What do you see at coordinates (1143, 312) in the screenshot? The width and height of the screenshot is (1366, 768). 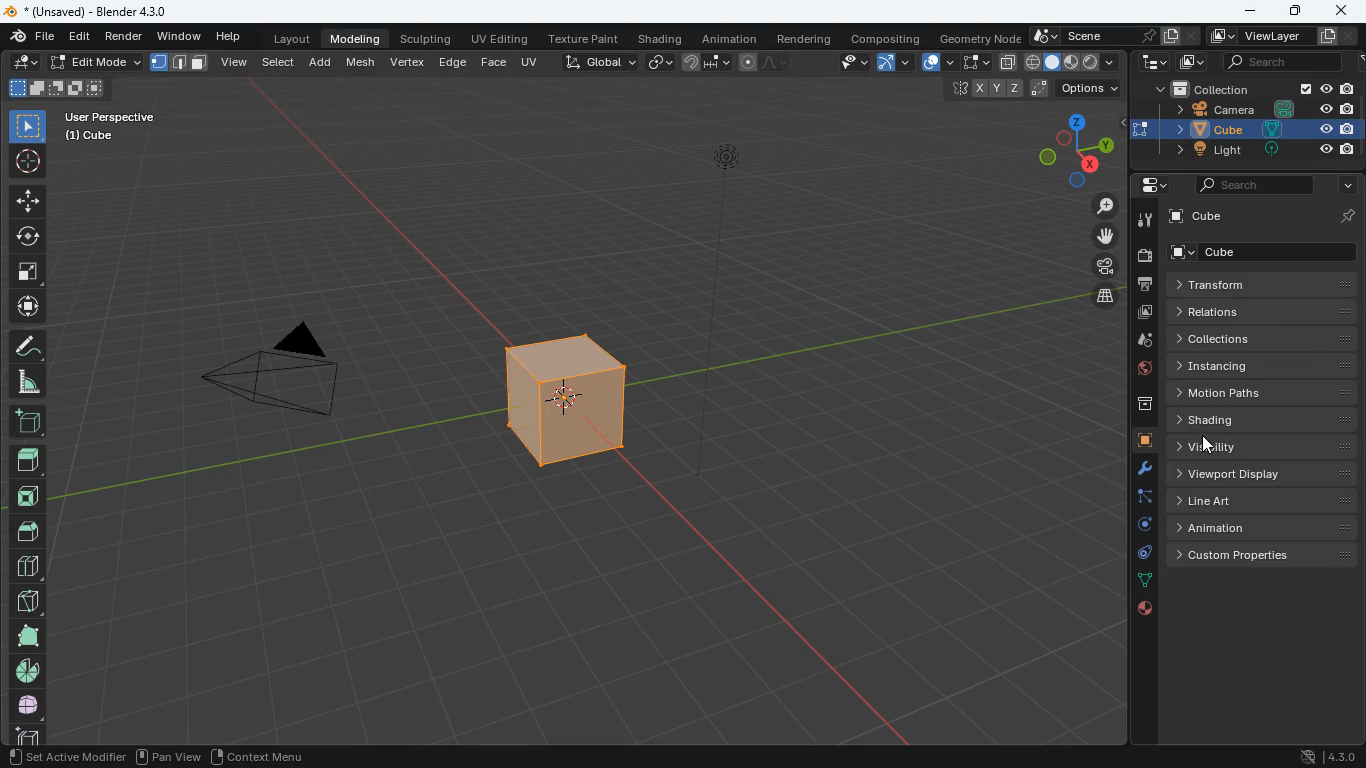 I see `image` at bounding box center [1143, 312].